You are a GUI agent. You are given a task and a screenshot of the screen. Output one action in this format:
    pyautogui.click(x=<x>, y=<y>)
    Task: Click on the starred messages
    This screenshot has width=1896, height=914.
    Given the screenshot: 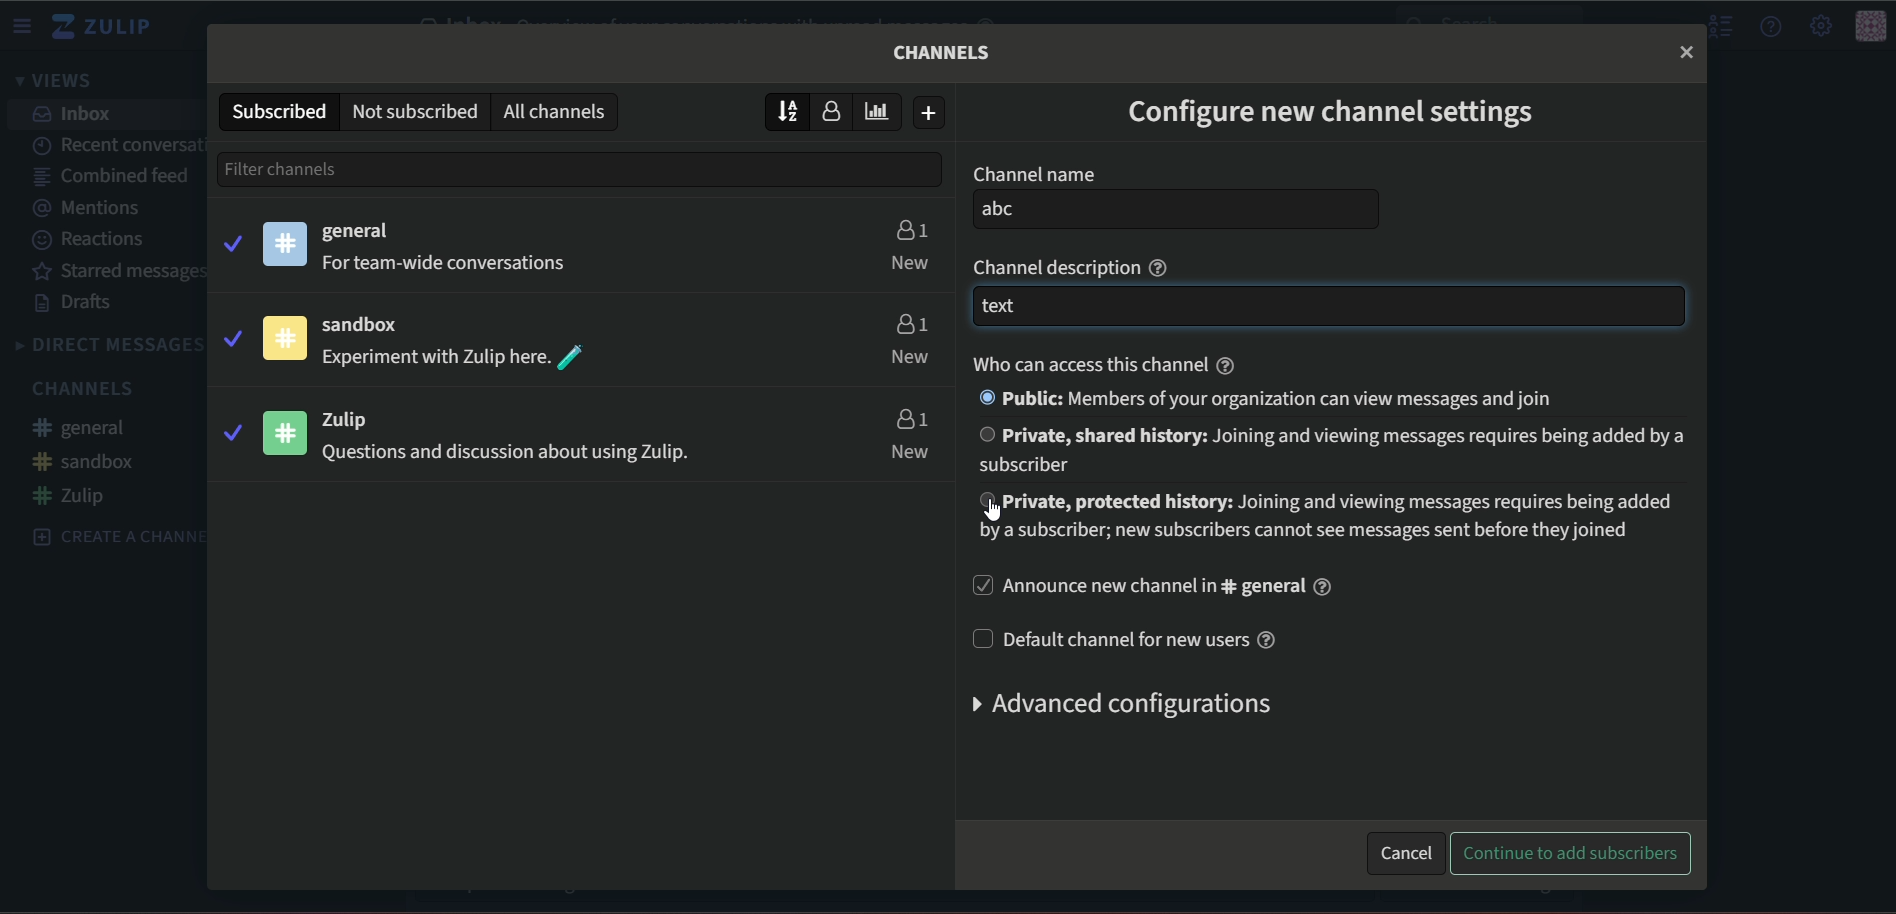 What is the action you would take?
    pyautogui.click(x=121, y=272)
    